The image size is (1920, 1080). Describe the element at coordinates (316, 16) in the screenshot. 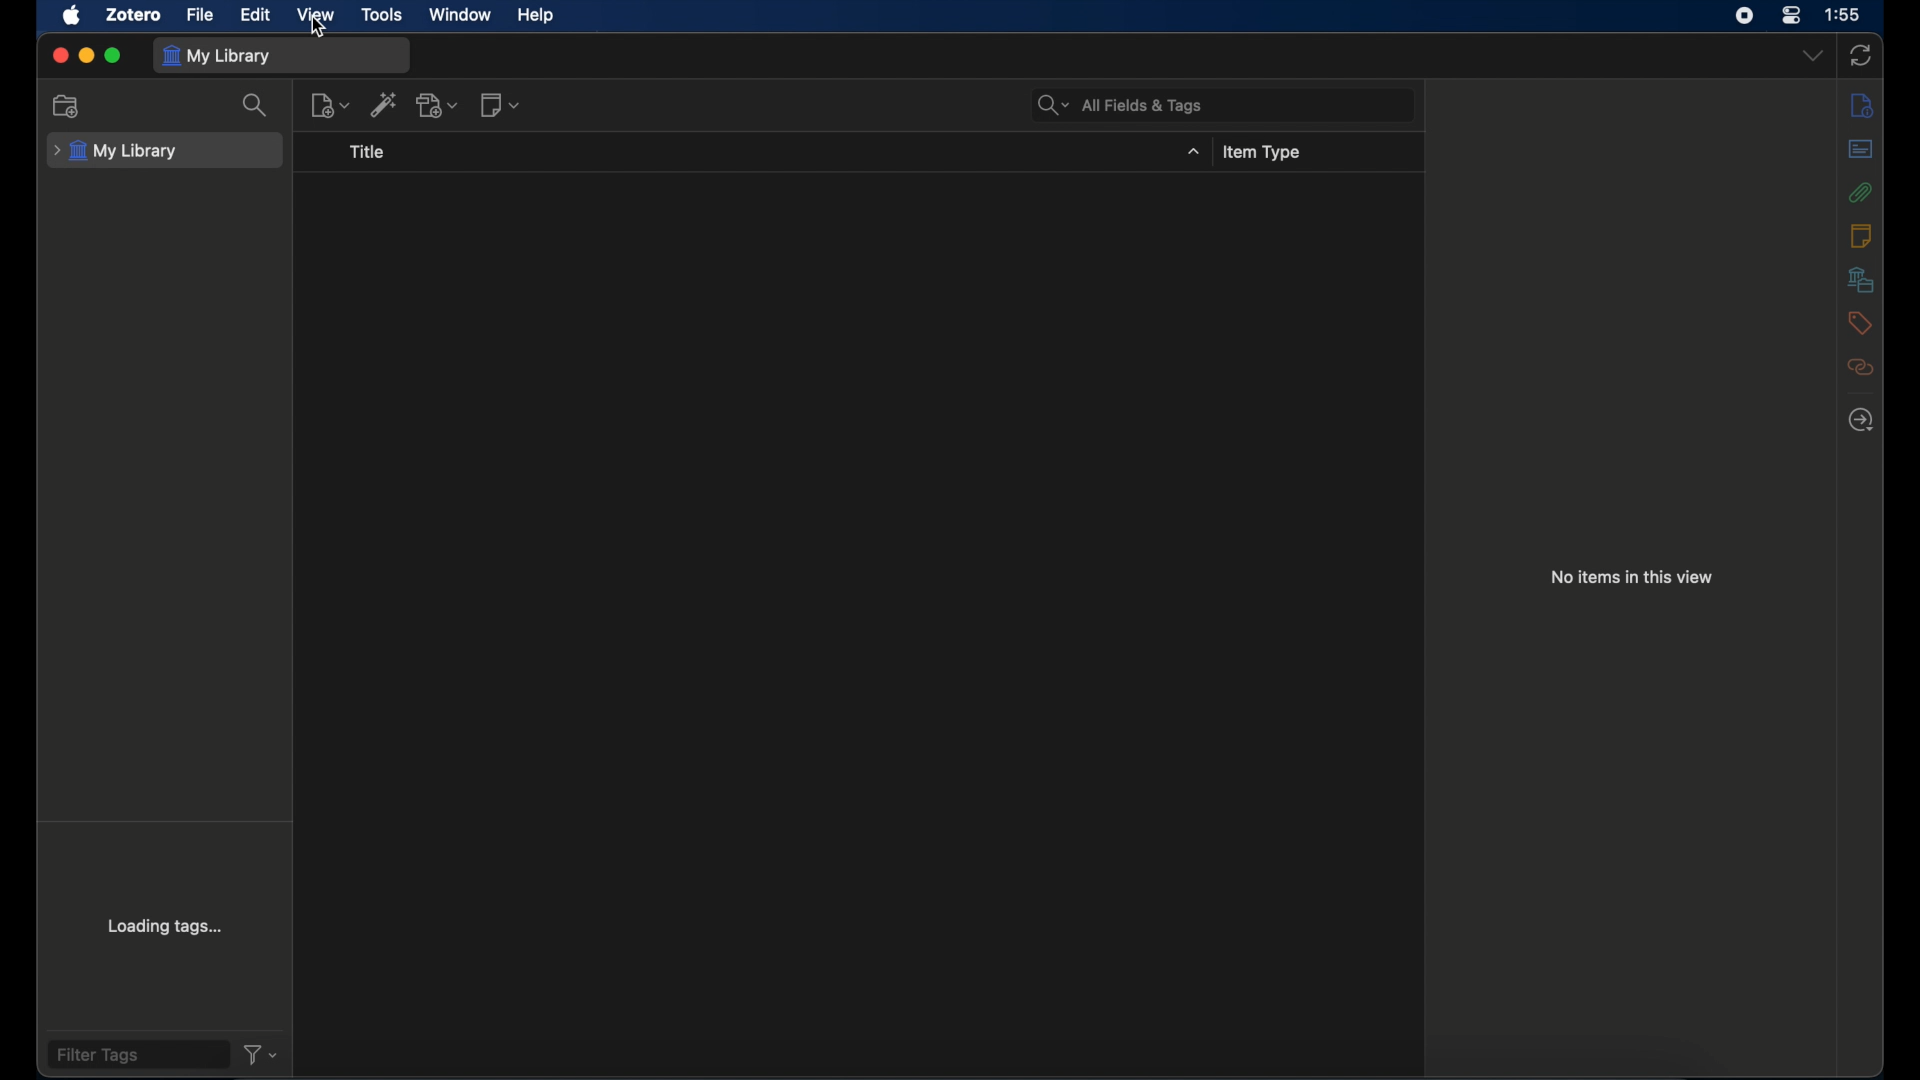

I see `view` at that location.